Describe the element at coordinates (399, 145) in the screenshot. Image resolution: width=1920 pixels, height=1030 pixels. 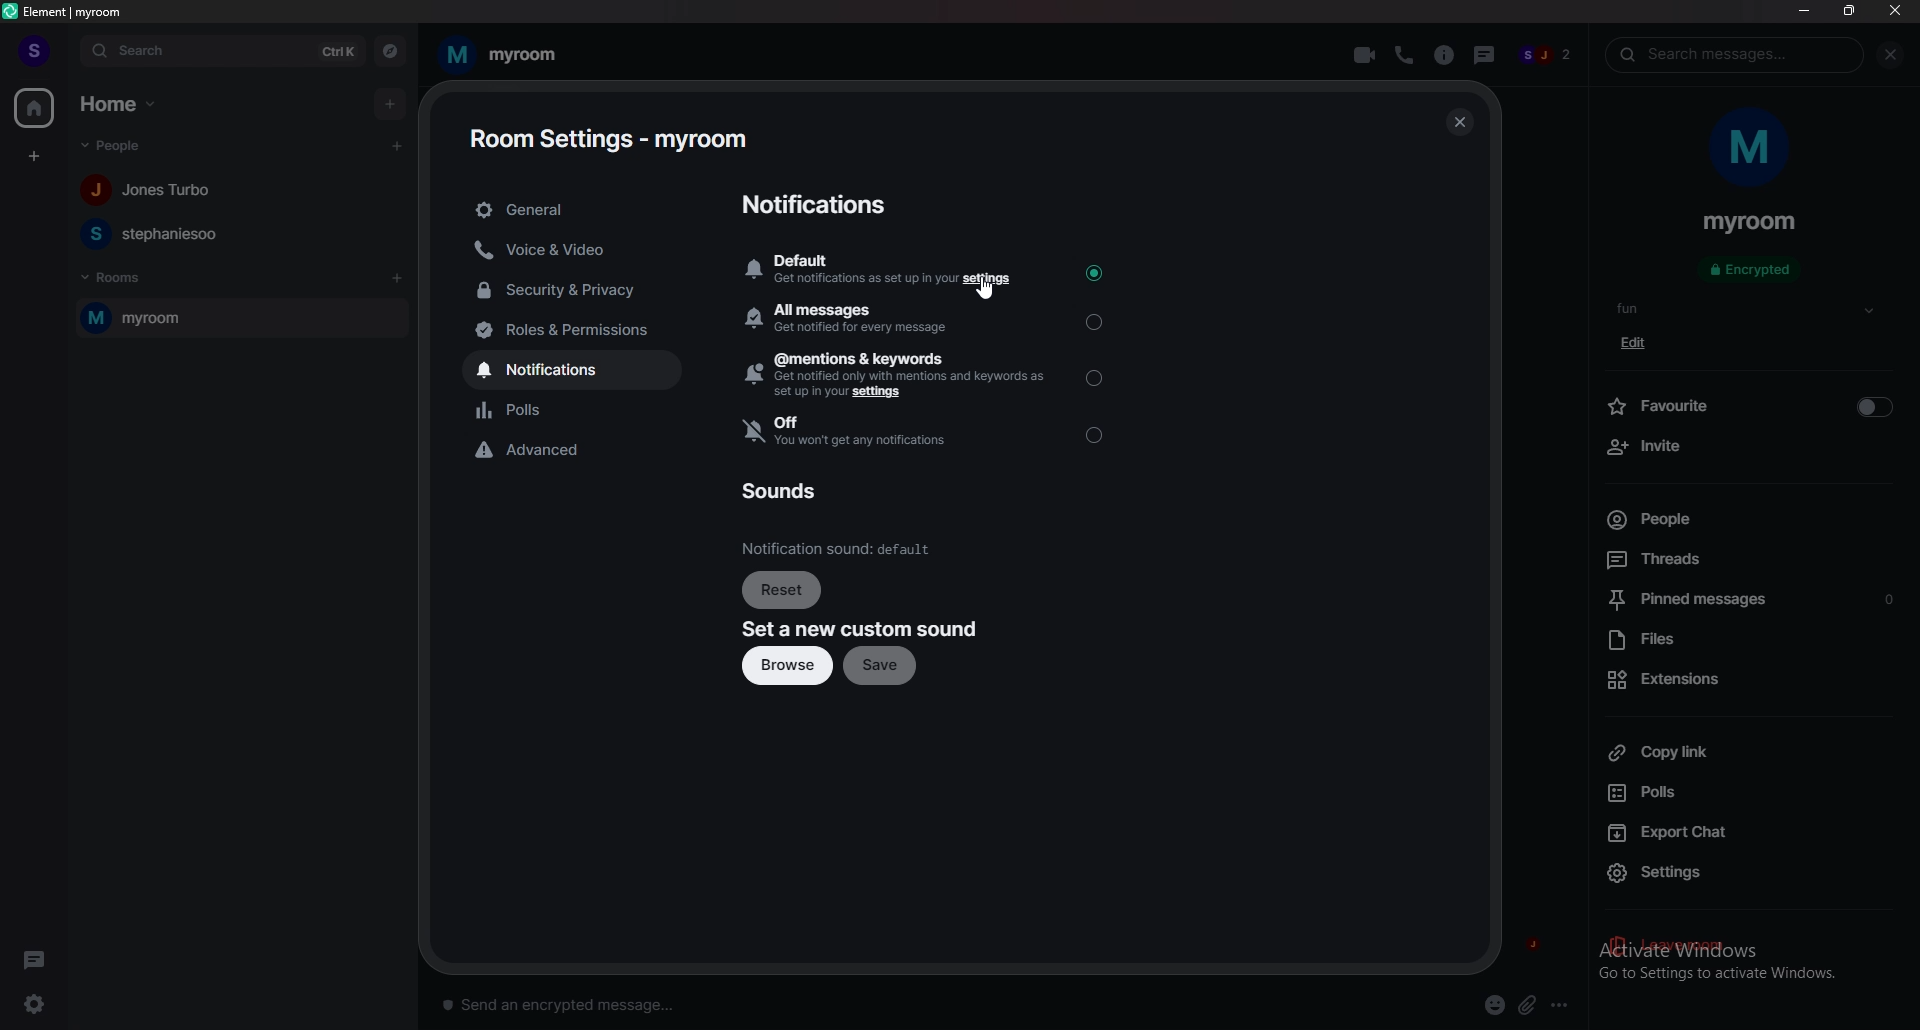
I see `start chat` at that location.